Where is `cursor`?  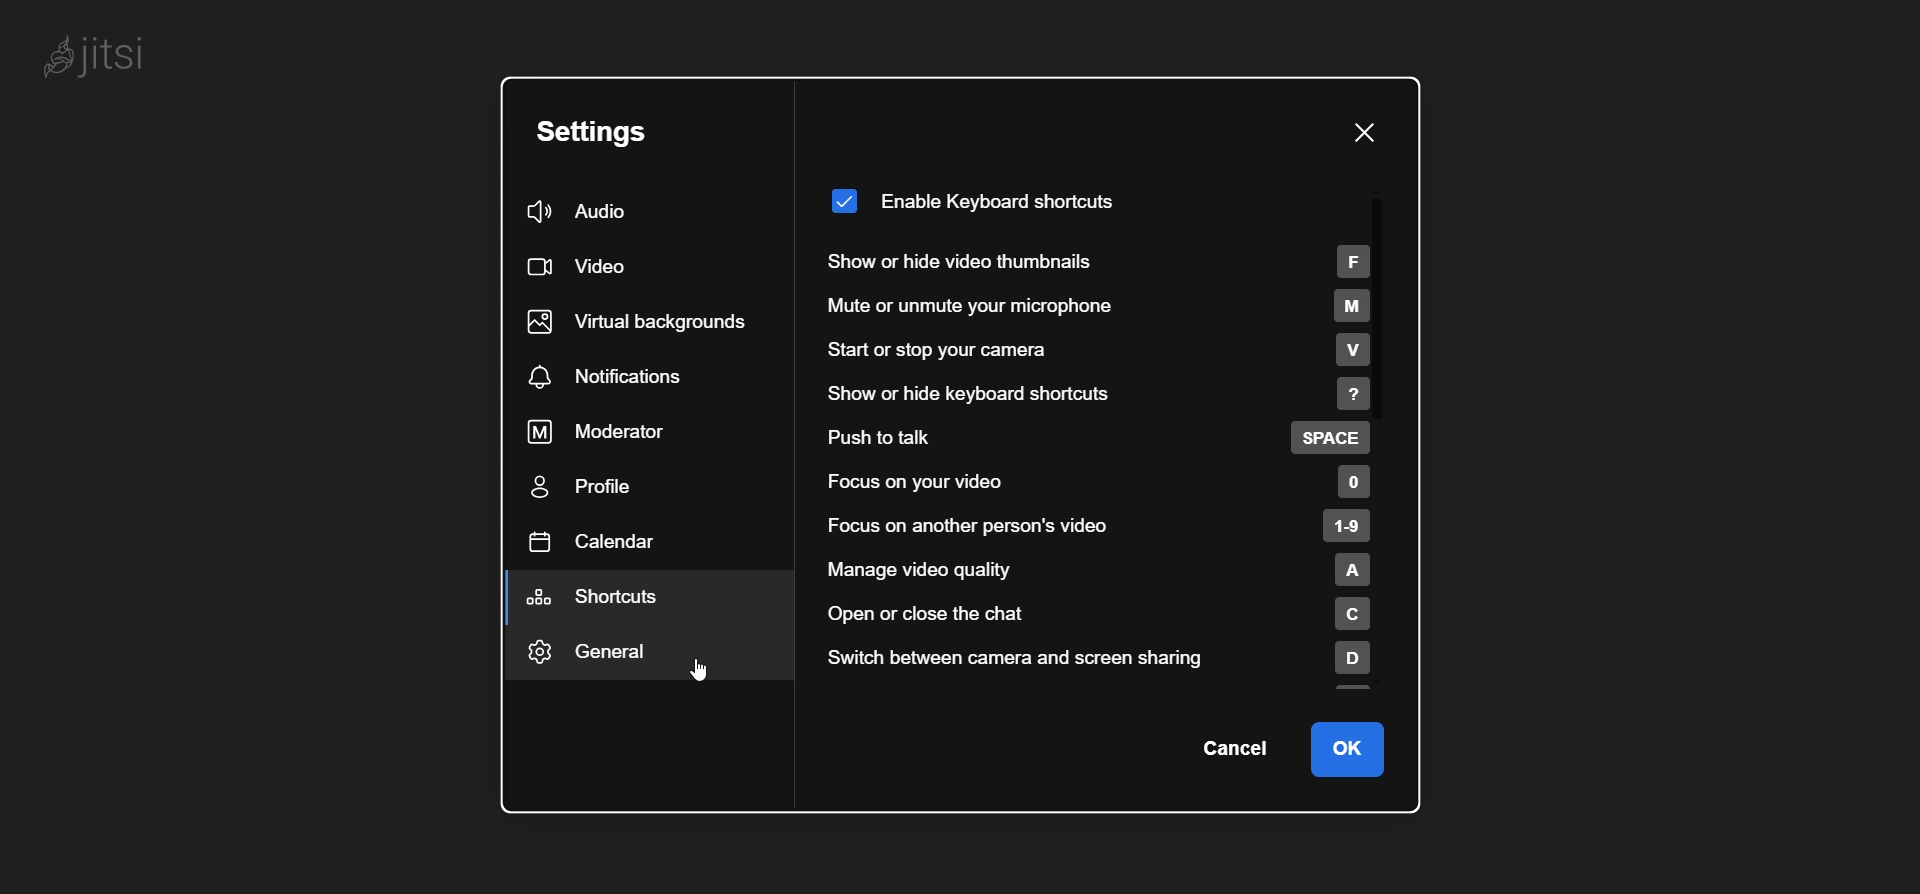 cursor is located at coordinates (683, 675).